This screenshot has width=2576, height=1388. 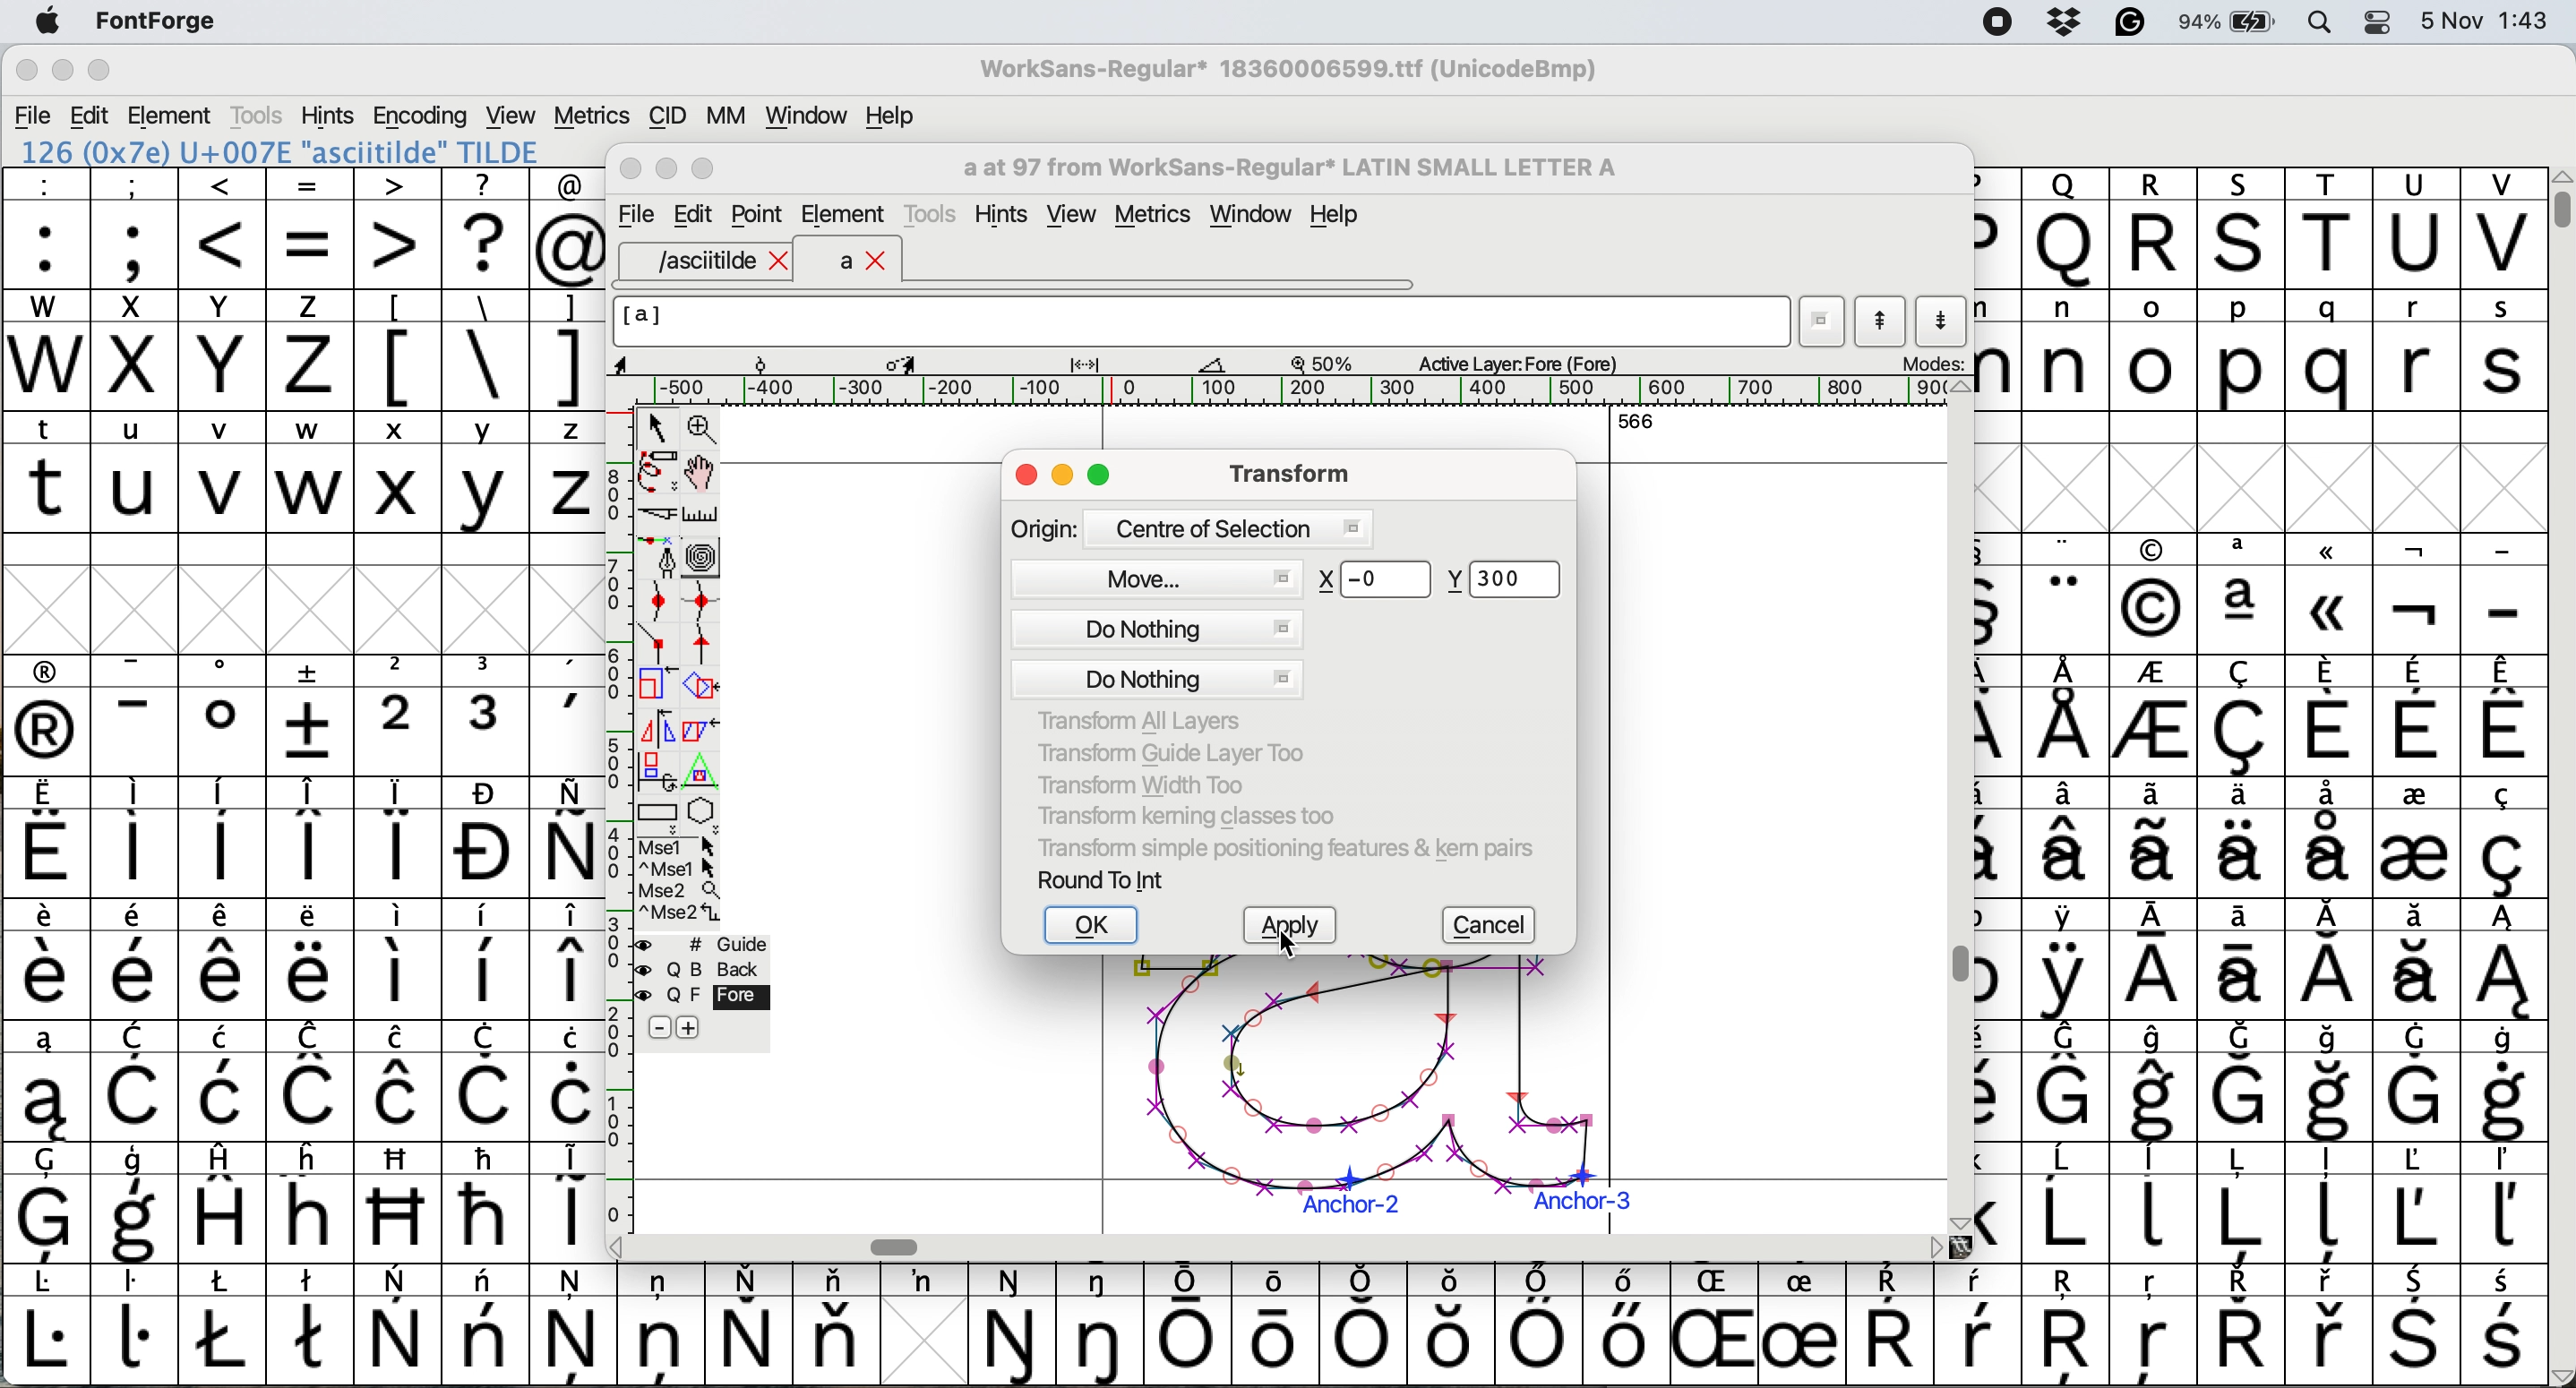 I want to click on symbol, so click(x=2506, y=715).